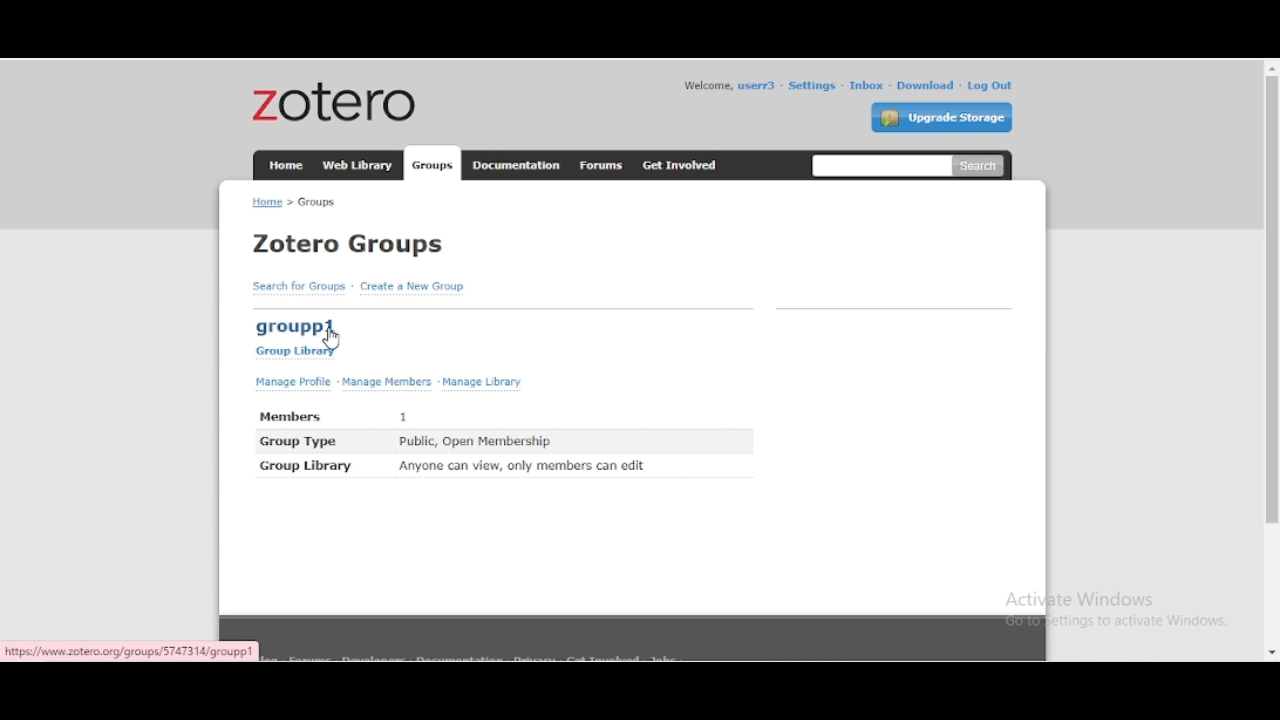 This screenshot has width=1280, height=720. Describe the element at coordinates (514, 164) in the screenshot. I see `documentation` at that location.